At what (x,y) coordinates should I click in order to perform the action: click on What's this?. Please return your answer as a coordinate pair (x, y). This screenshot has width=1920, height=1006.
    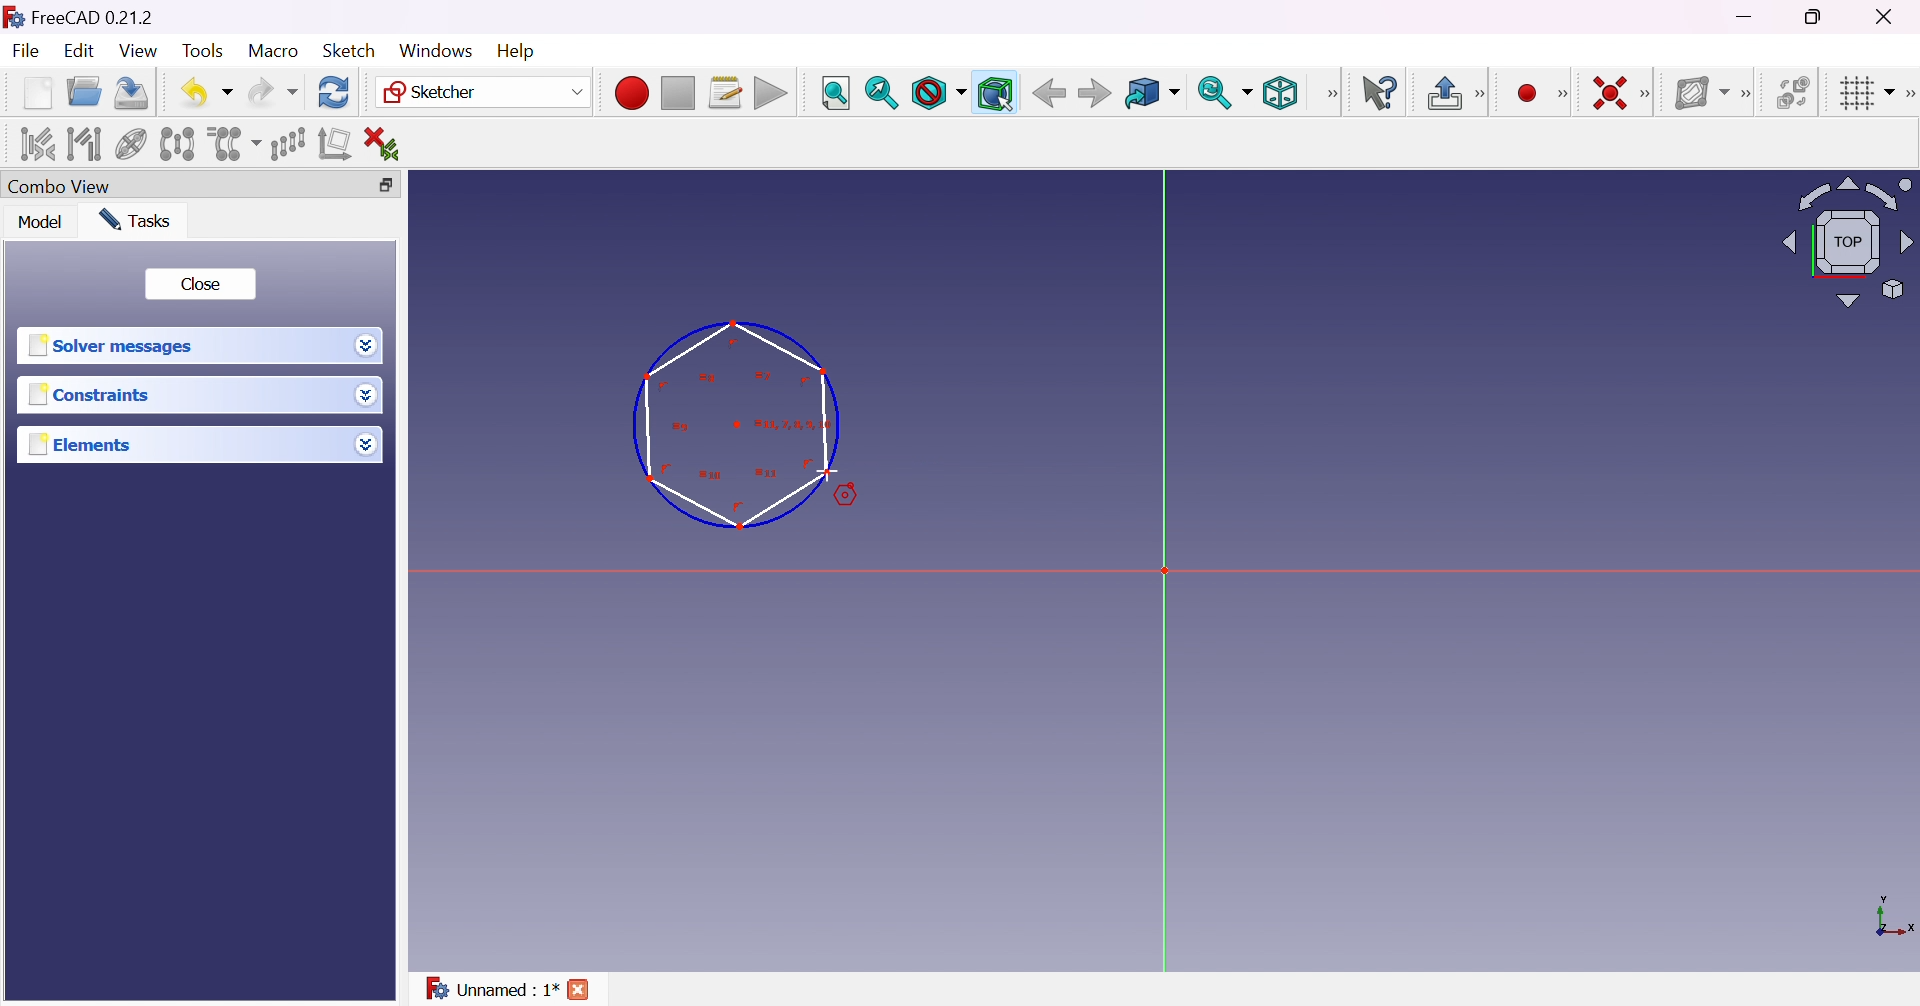
    Looking at the image, I should click on (1379, 92).